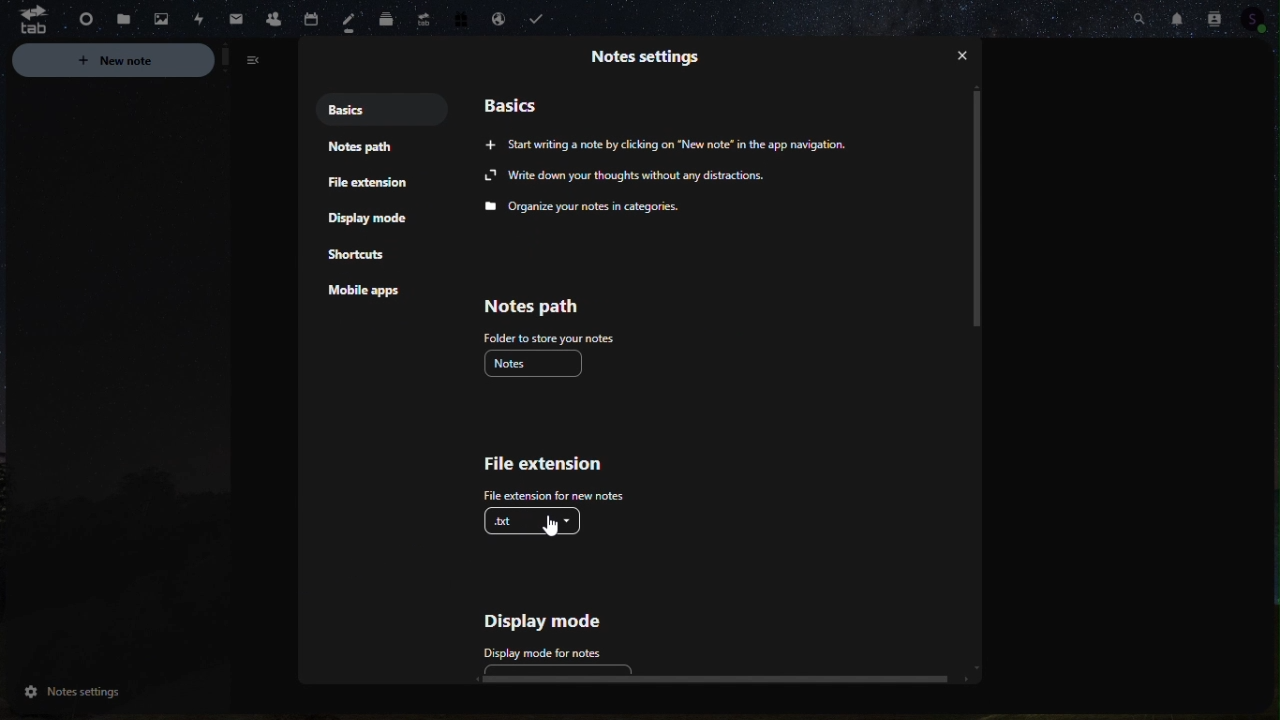  I want to click on Notes Settings, so click(107, 692).